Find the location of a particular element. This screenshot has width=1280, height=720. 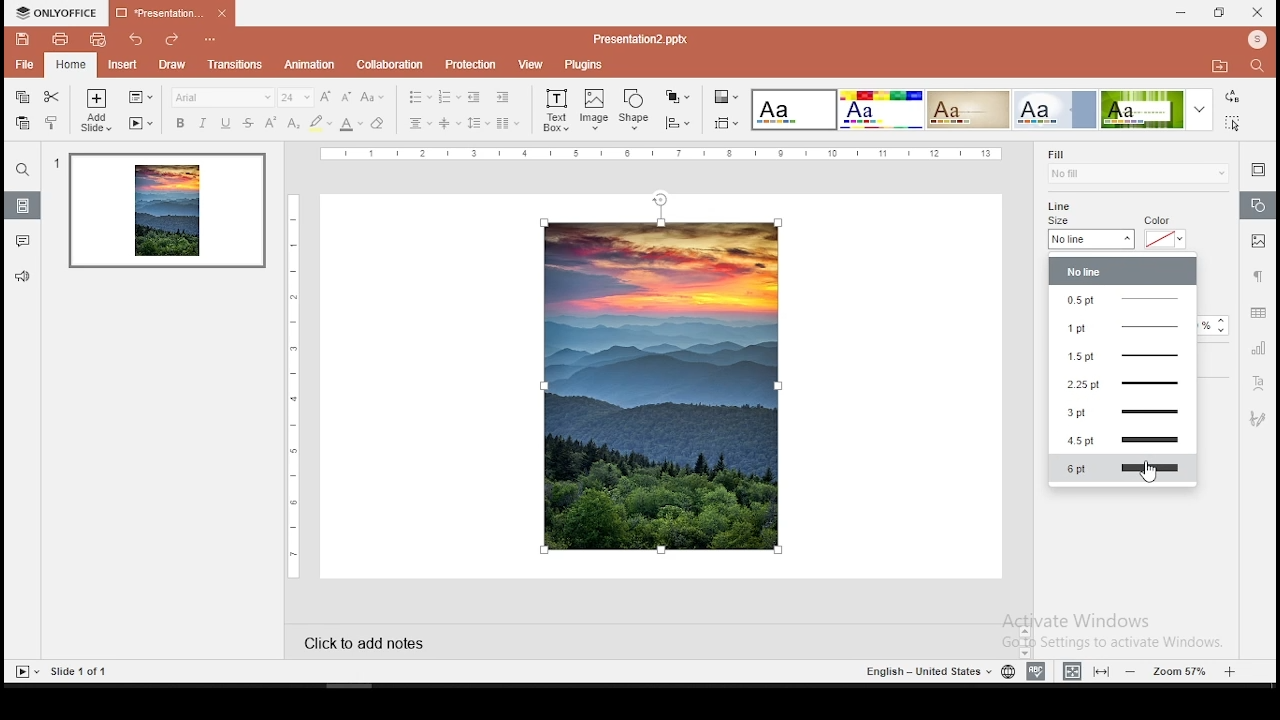

 is located at coordinates (1257, 417).